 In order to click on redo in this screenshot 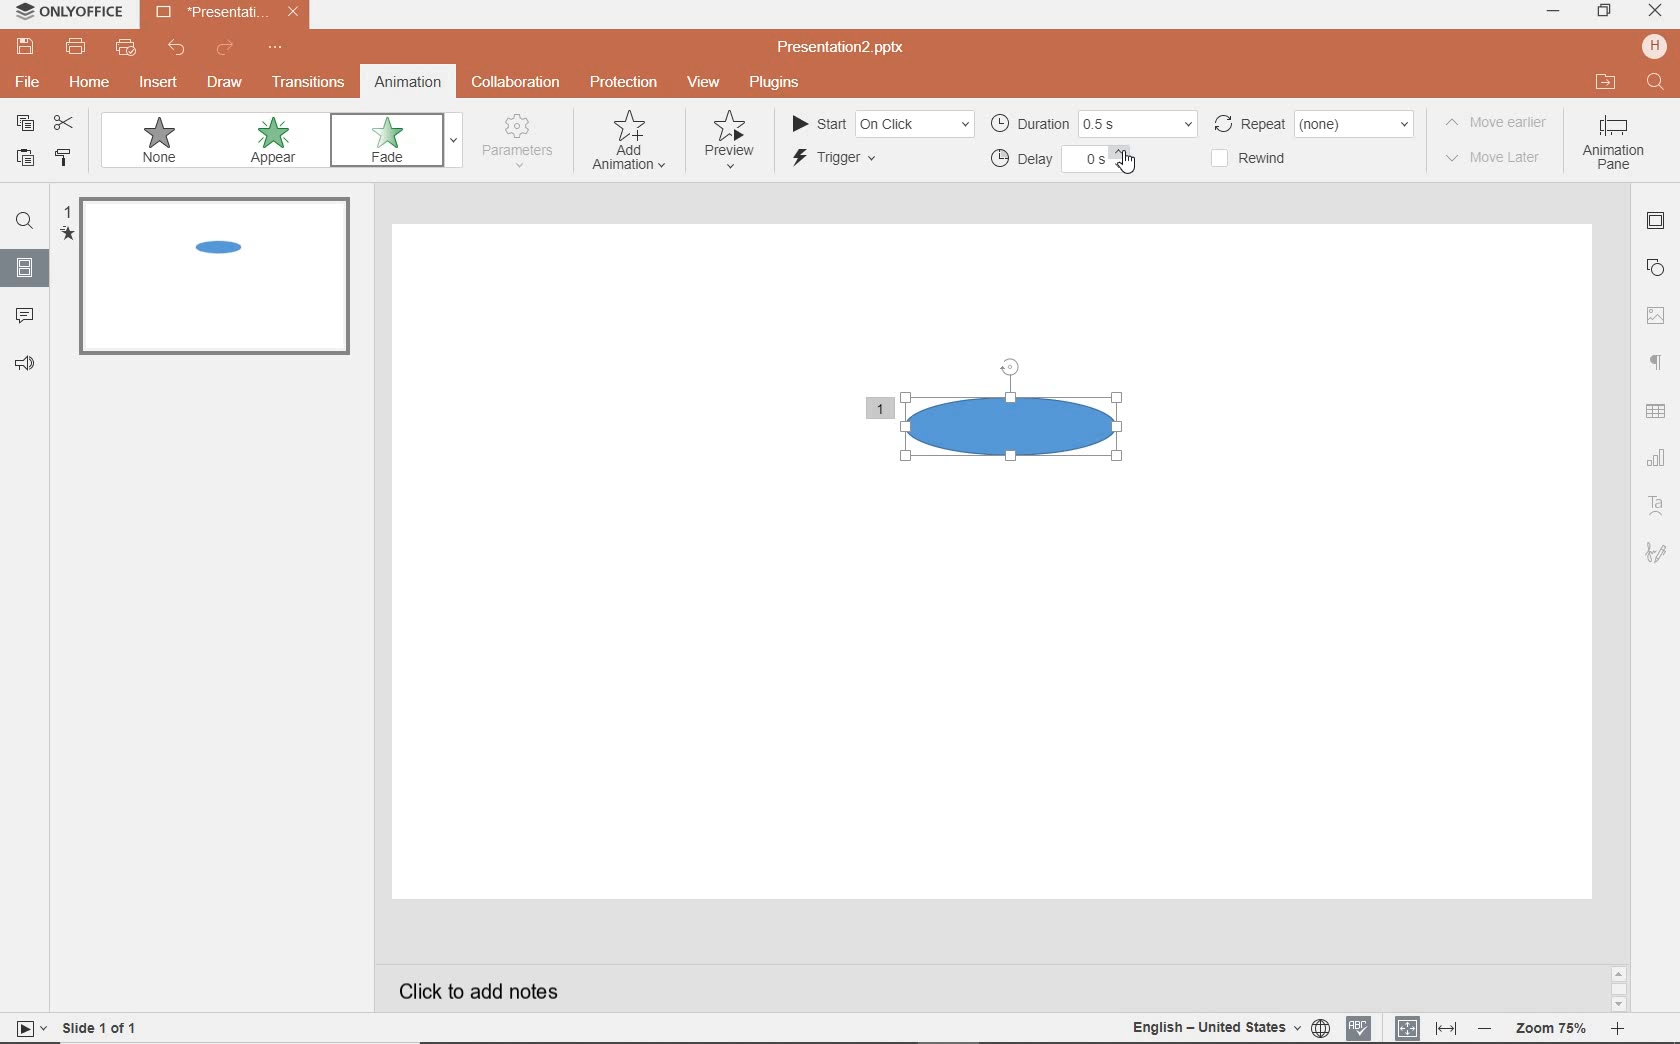, I will do `click(226, 49)`.